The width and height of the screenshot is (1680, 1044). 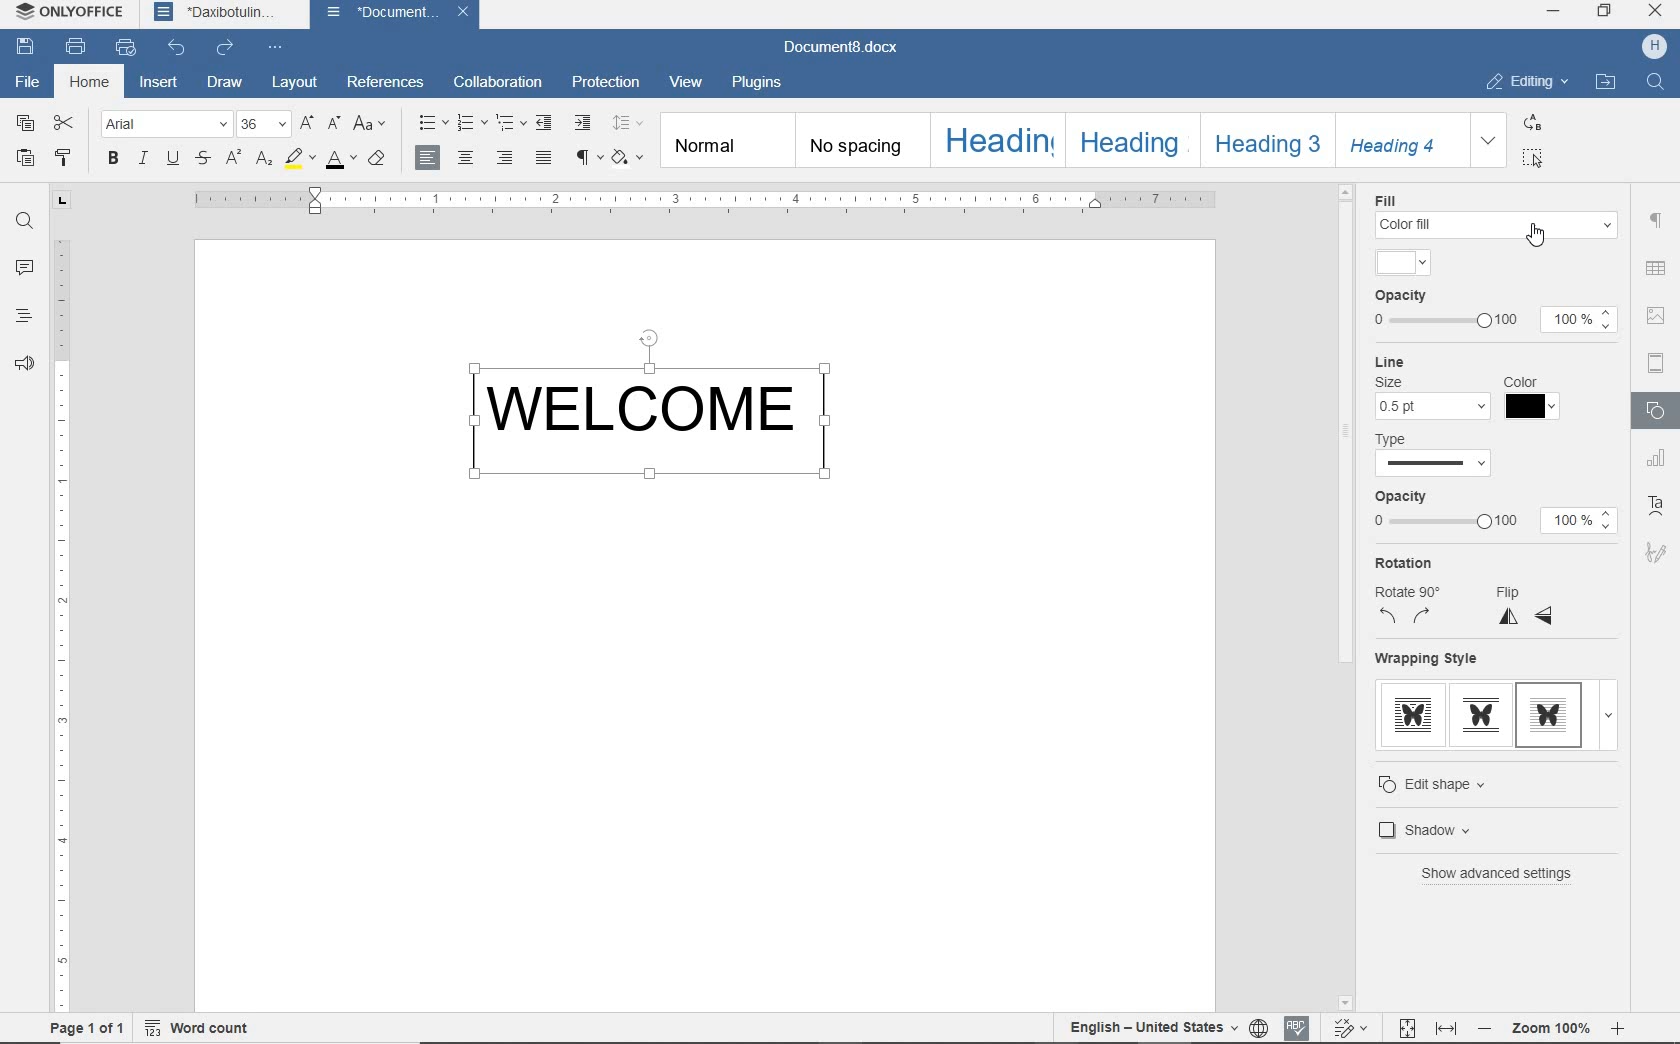 I want to click on PARAGRAPH LINE SPACING, so click(x=627, y=122).